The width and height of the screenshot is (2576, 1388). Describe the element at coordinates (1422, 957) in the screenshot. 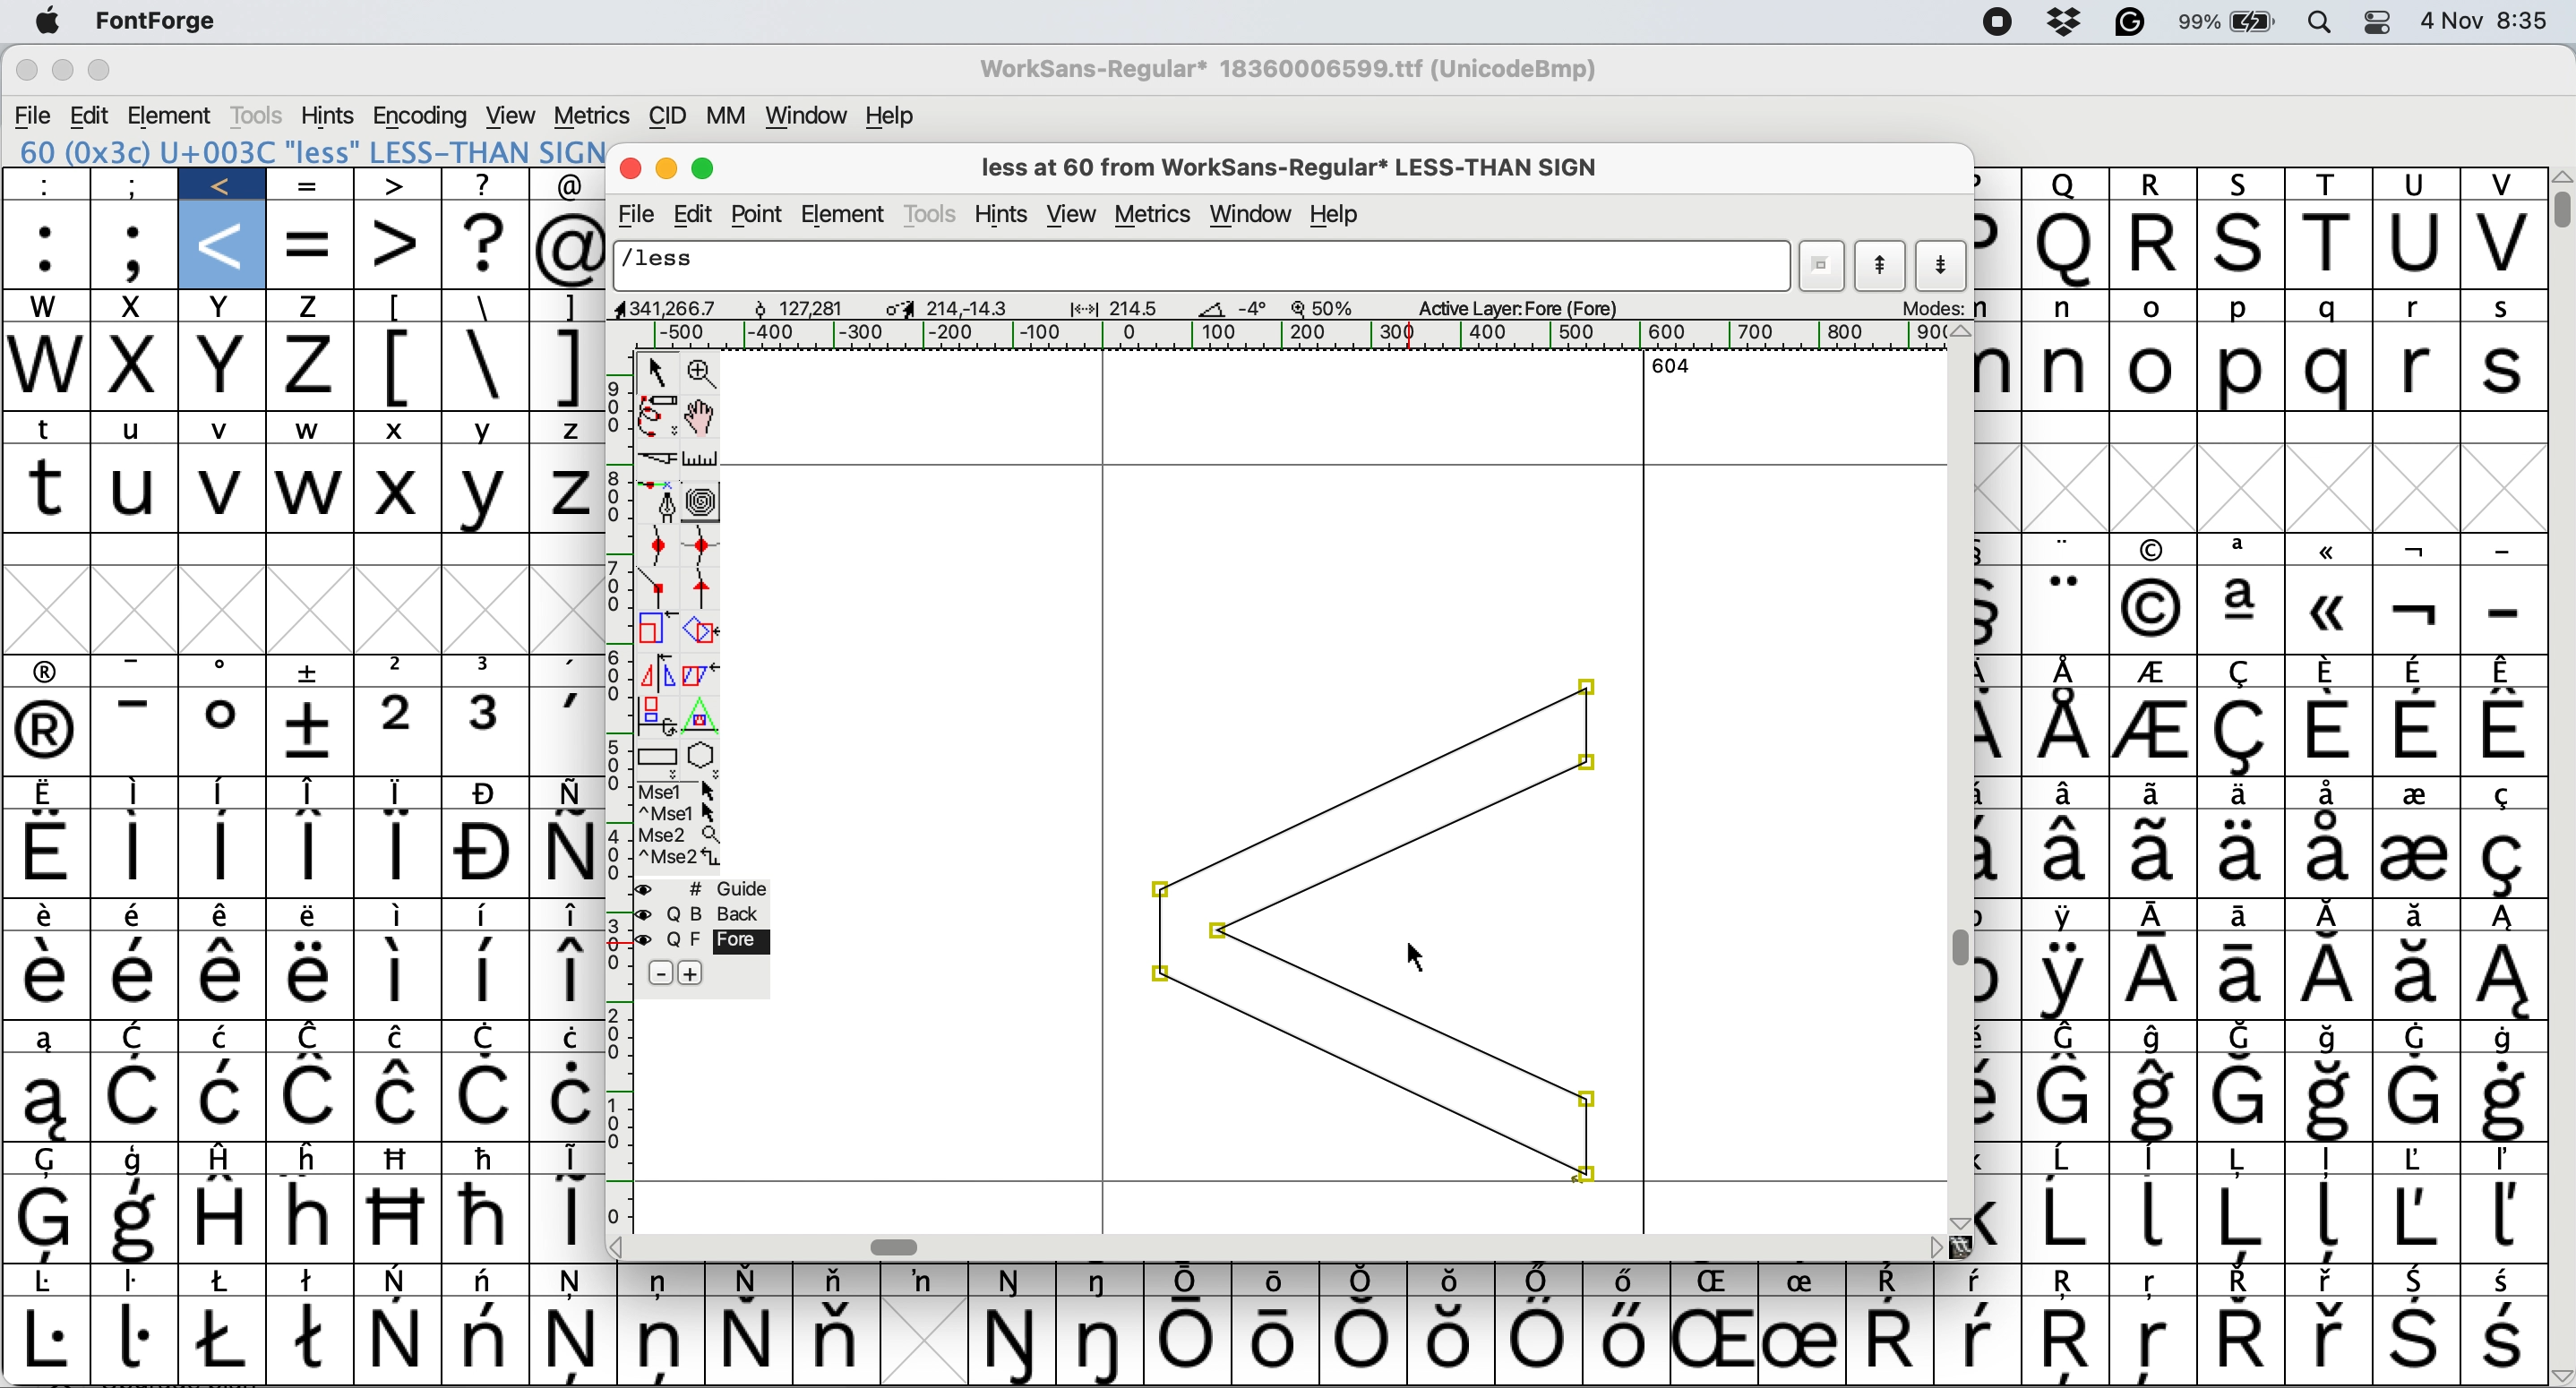

I see `cursor` at that location.